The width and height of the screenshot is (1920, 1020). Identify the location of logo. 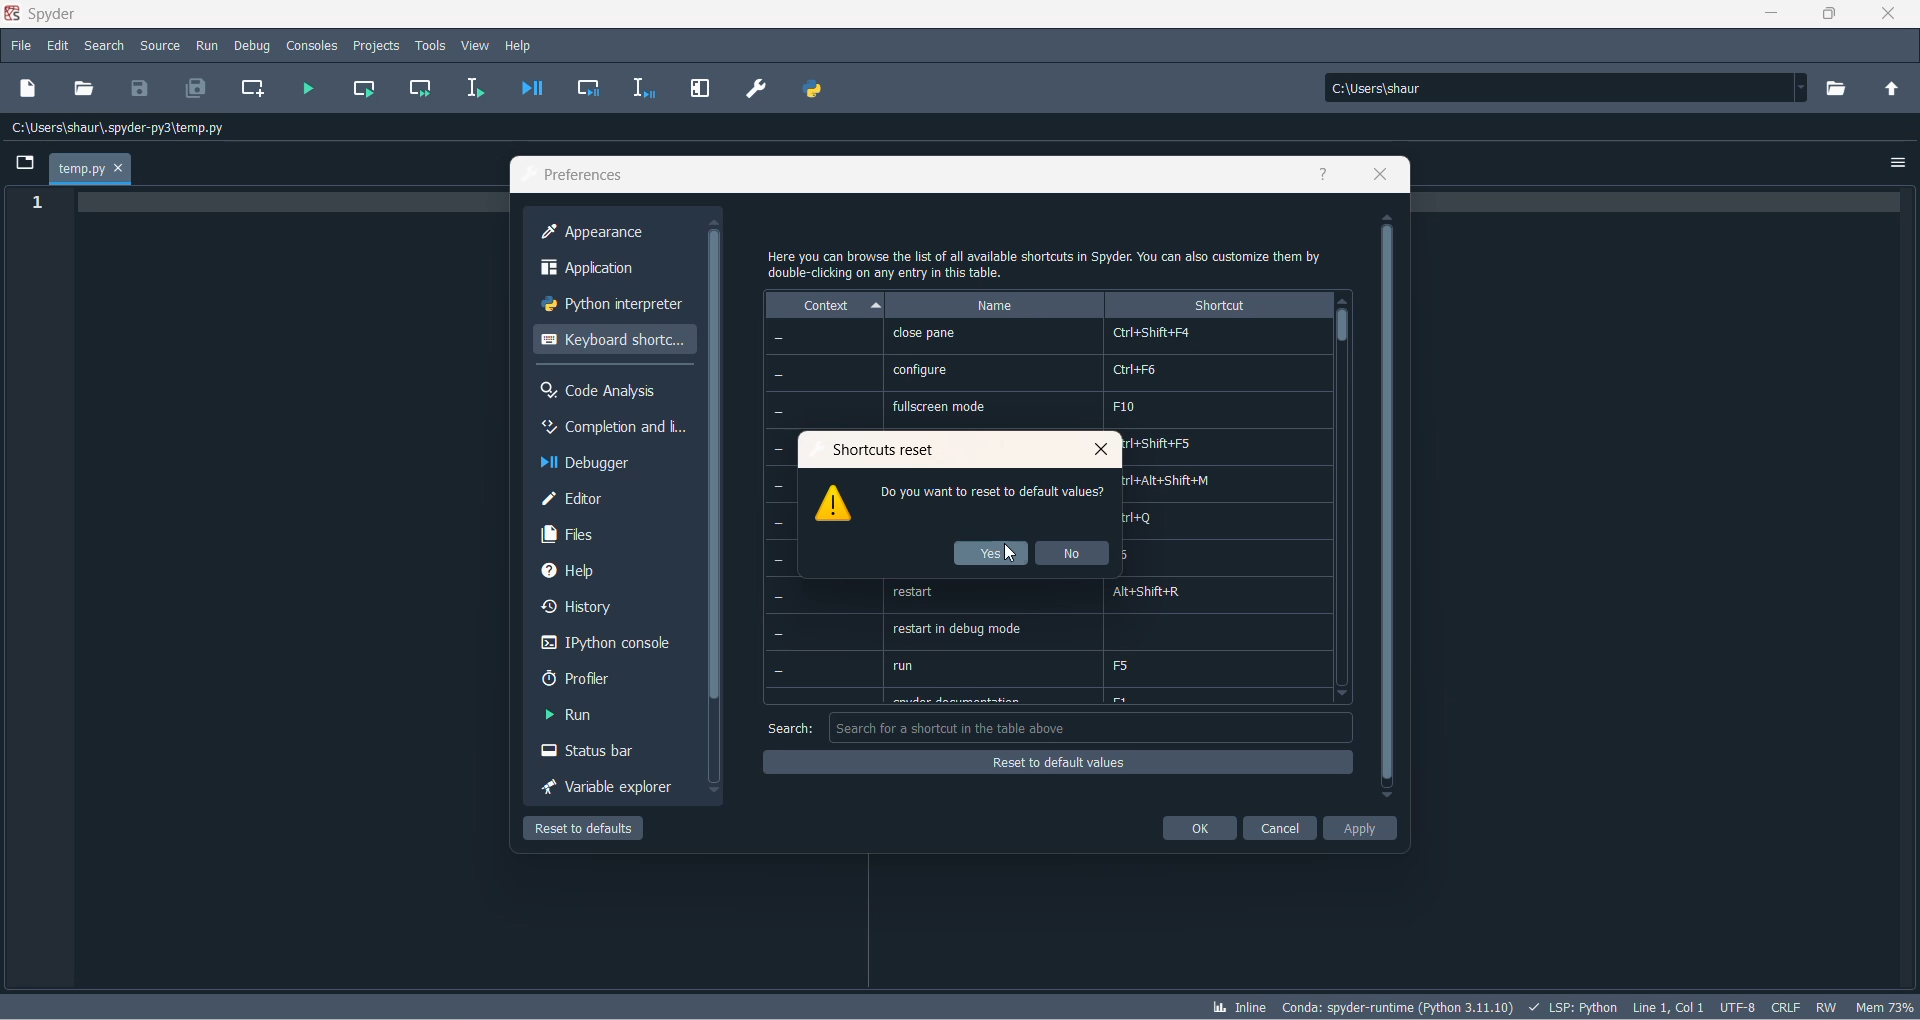
(832, 506).